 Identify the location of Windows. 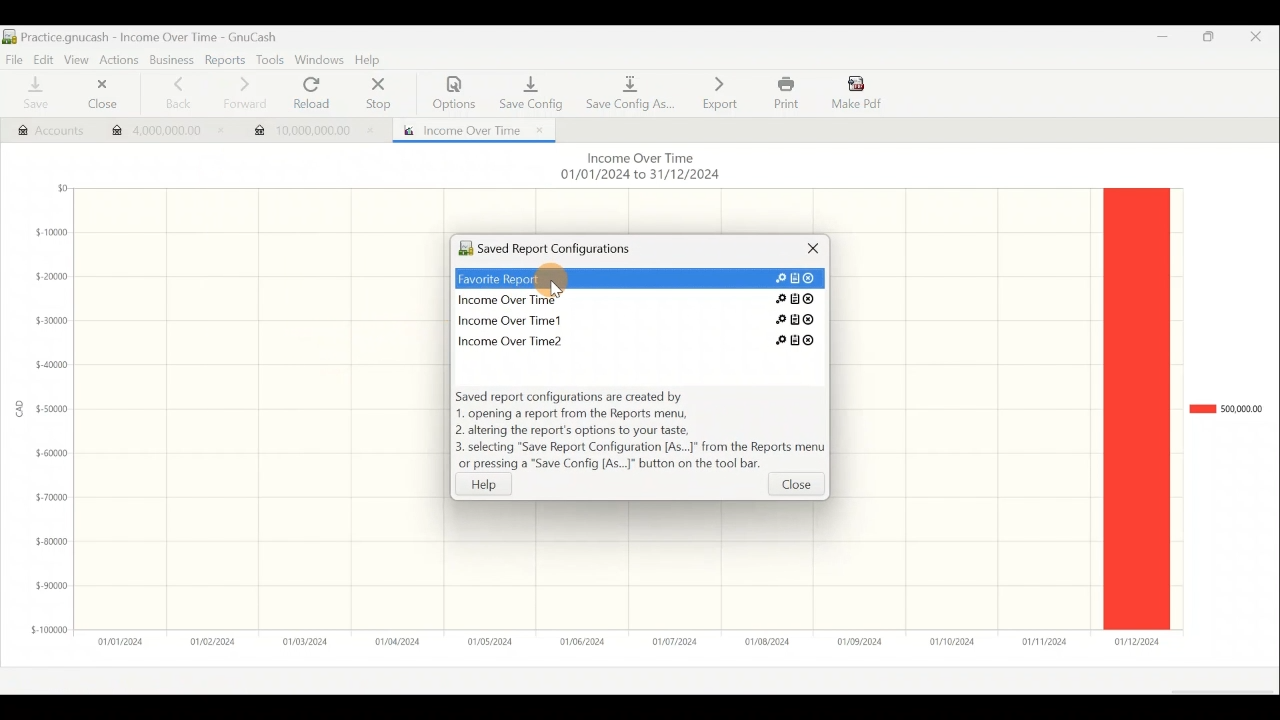
(320, 61).